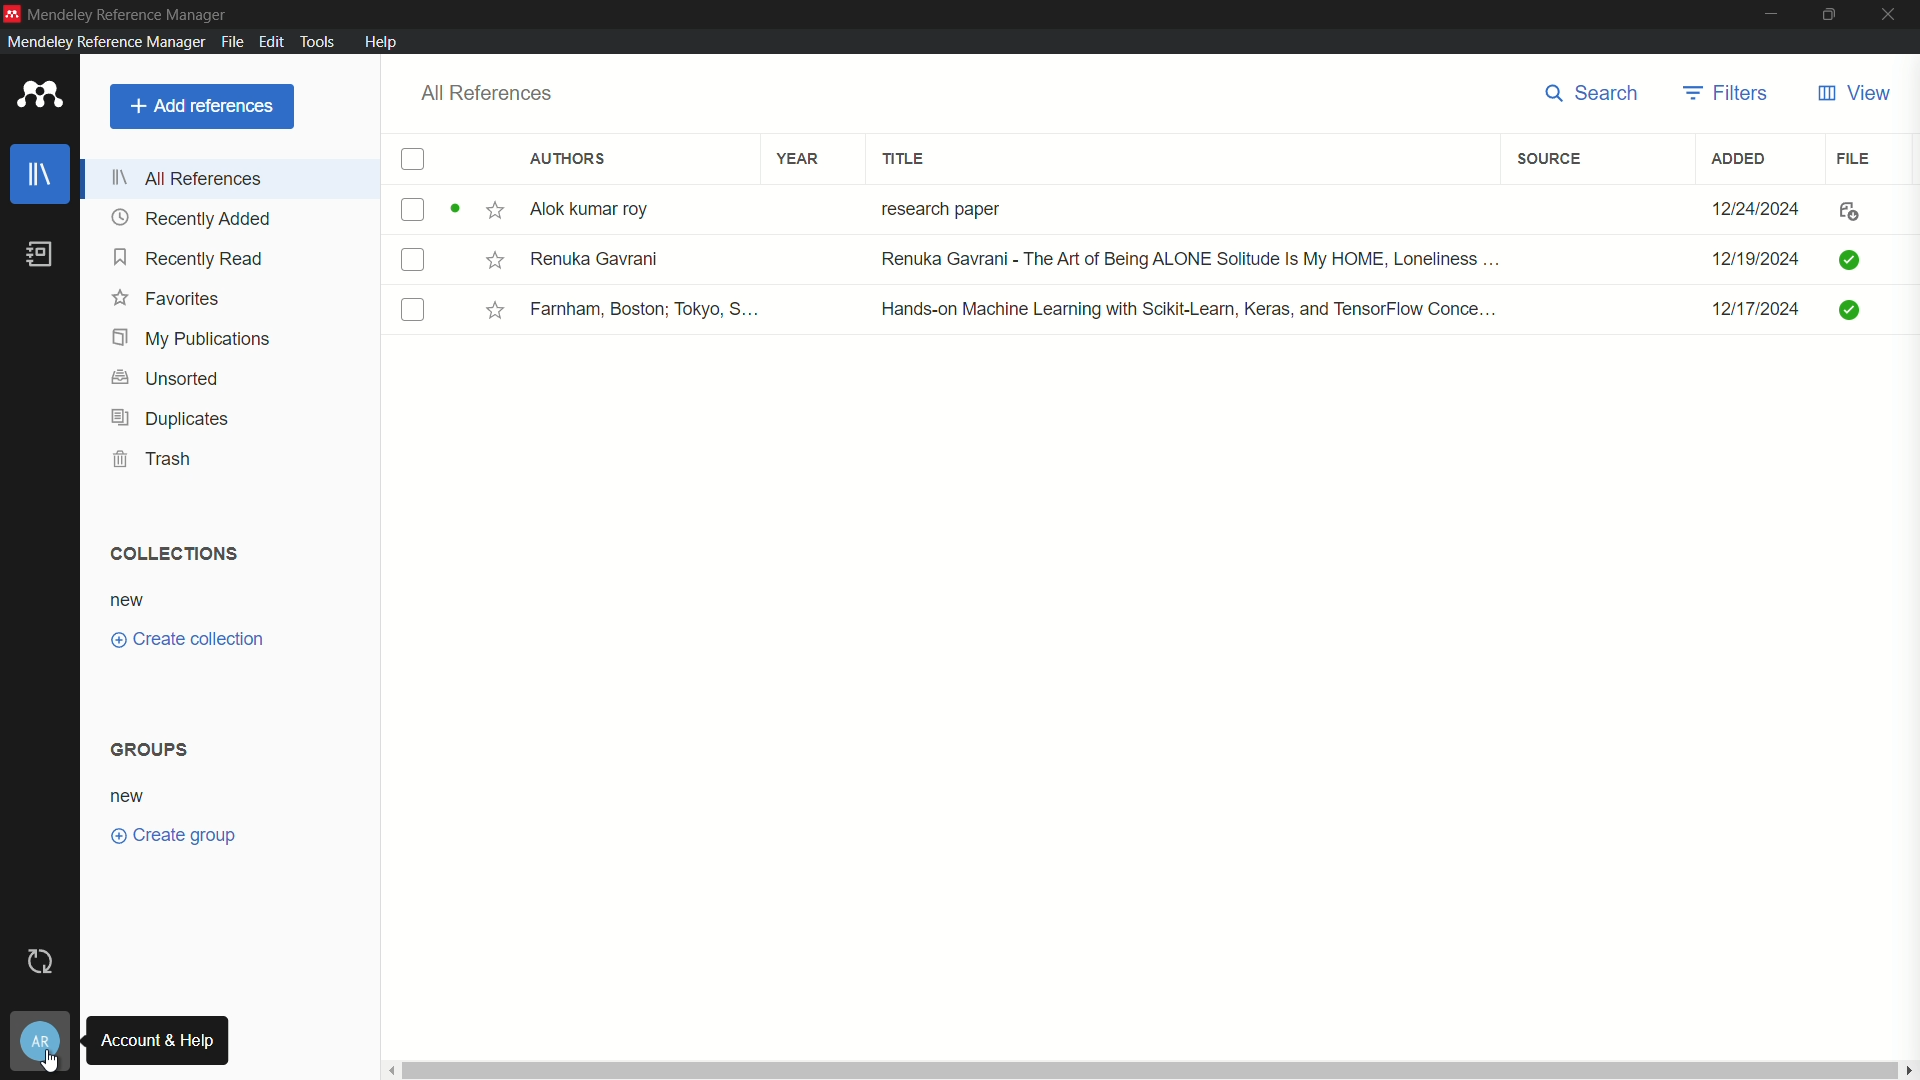 The width and height of the screenshot is (1920, 1080). What do you see at coordinates (1206, 209) in the screenshot?
I see `book-1` at bounding box center [1206, 209].